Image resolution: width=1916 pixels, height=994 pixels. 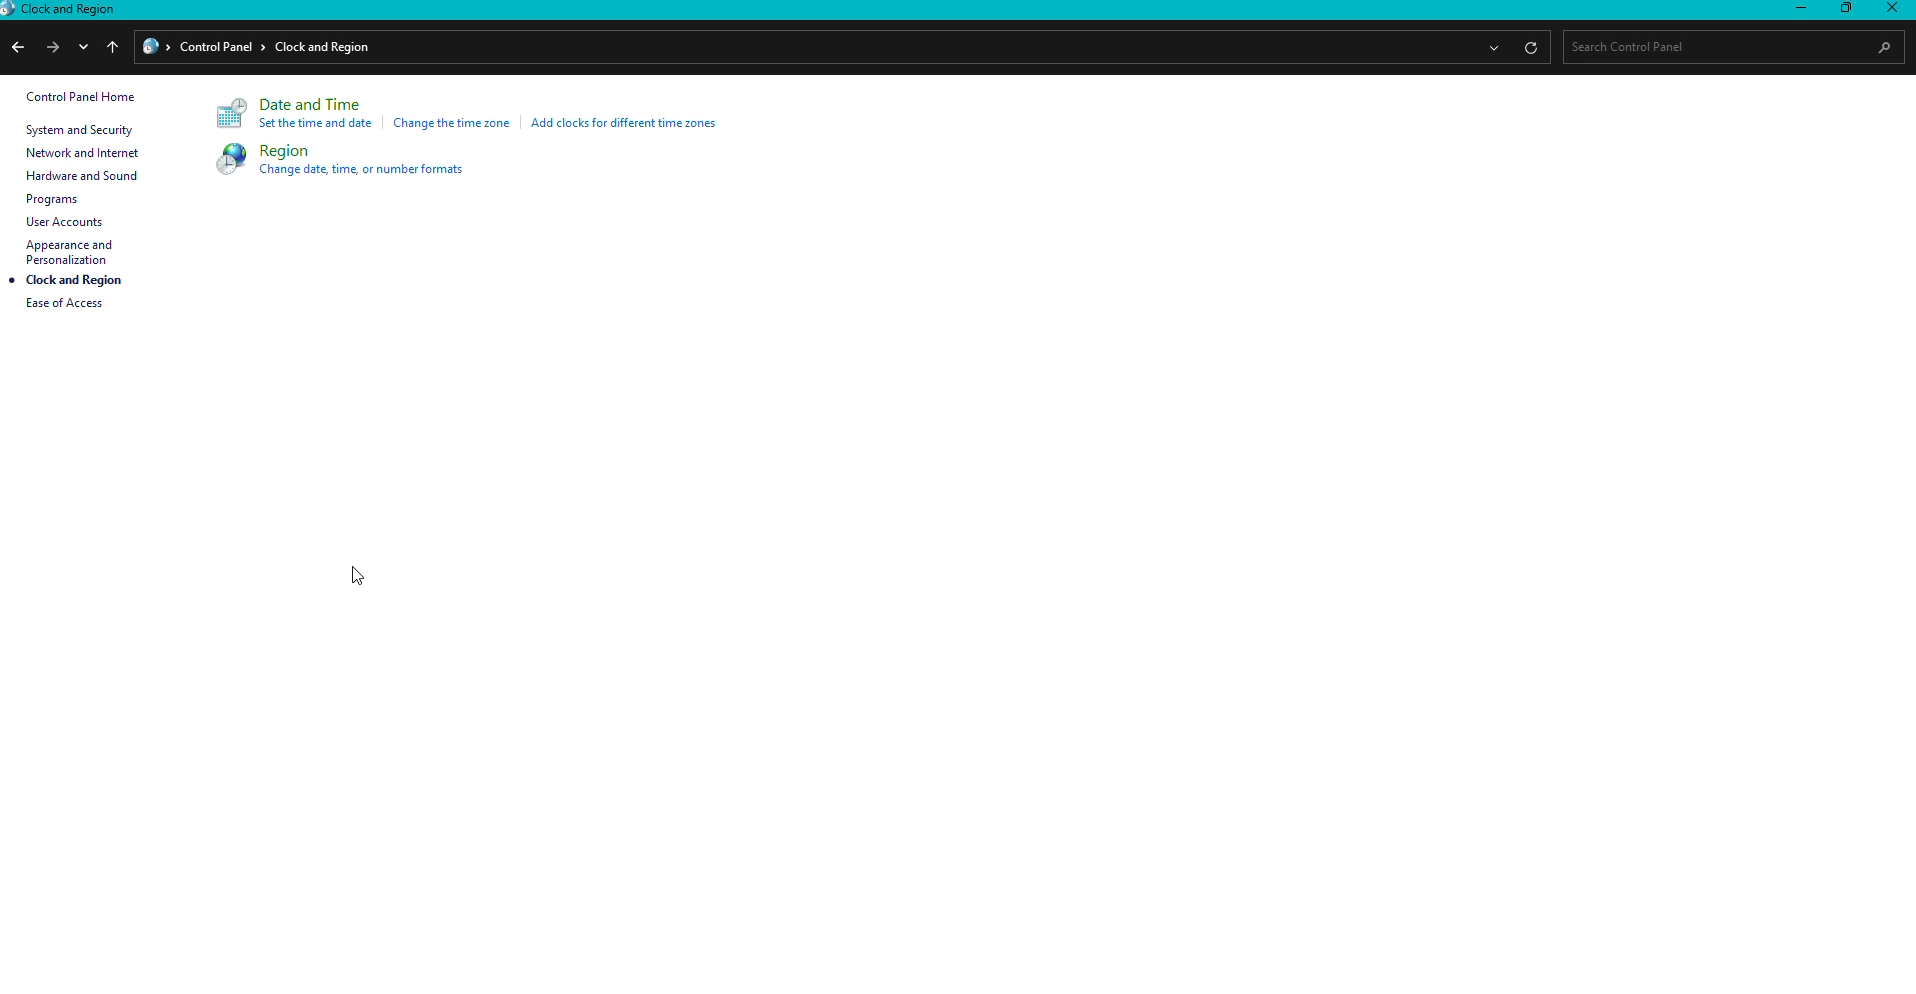 What do you see at coordinates (1842, 9) in the screenshot?
I see `Restore` at bounding box center [1842, 9].